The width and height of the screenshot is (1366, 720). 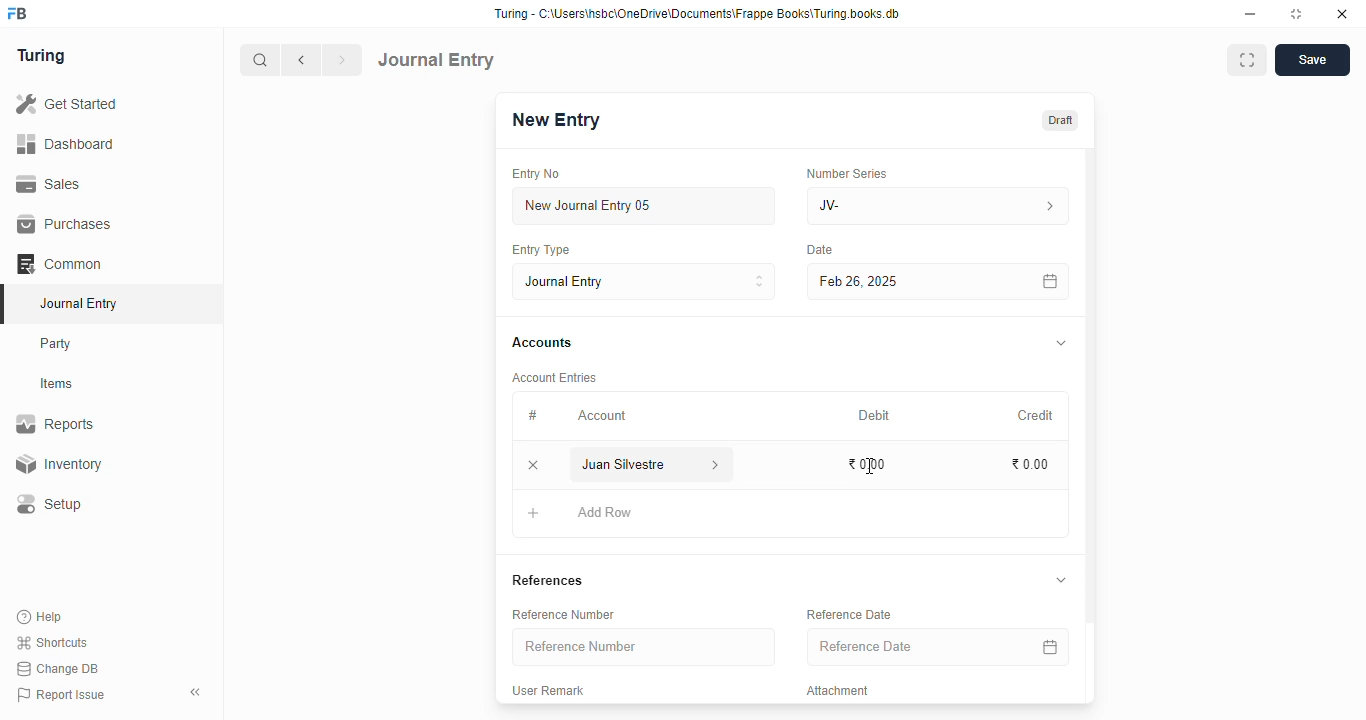 I want to click on journal entry, so click(x=78, y=303).